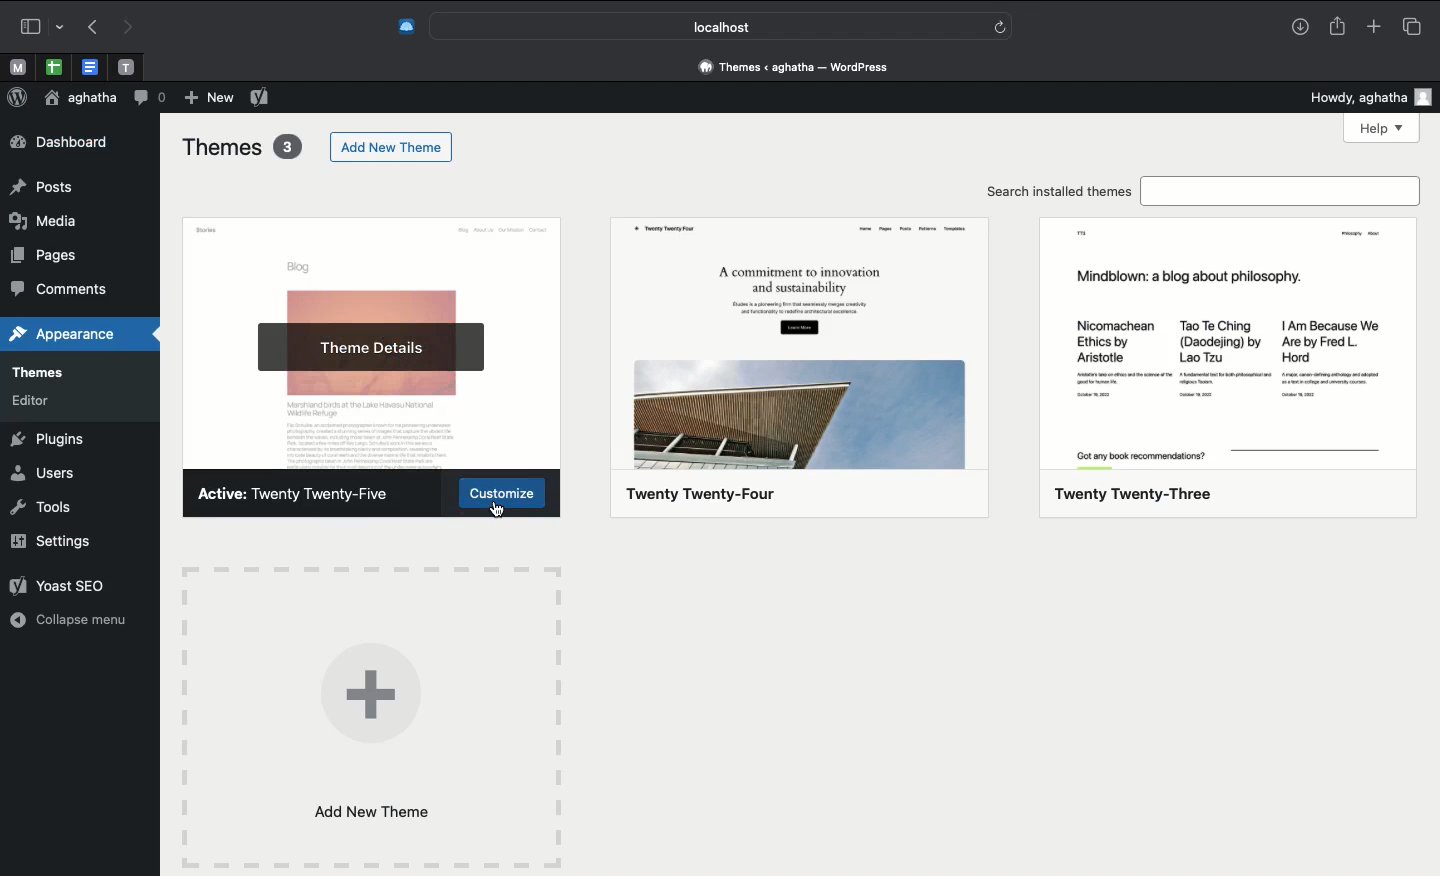 The image size is (1440, 876). Describe the element at coordinates (388, 147) in the screenshot. I see `Add new theme` at that location.